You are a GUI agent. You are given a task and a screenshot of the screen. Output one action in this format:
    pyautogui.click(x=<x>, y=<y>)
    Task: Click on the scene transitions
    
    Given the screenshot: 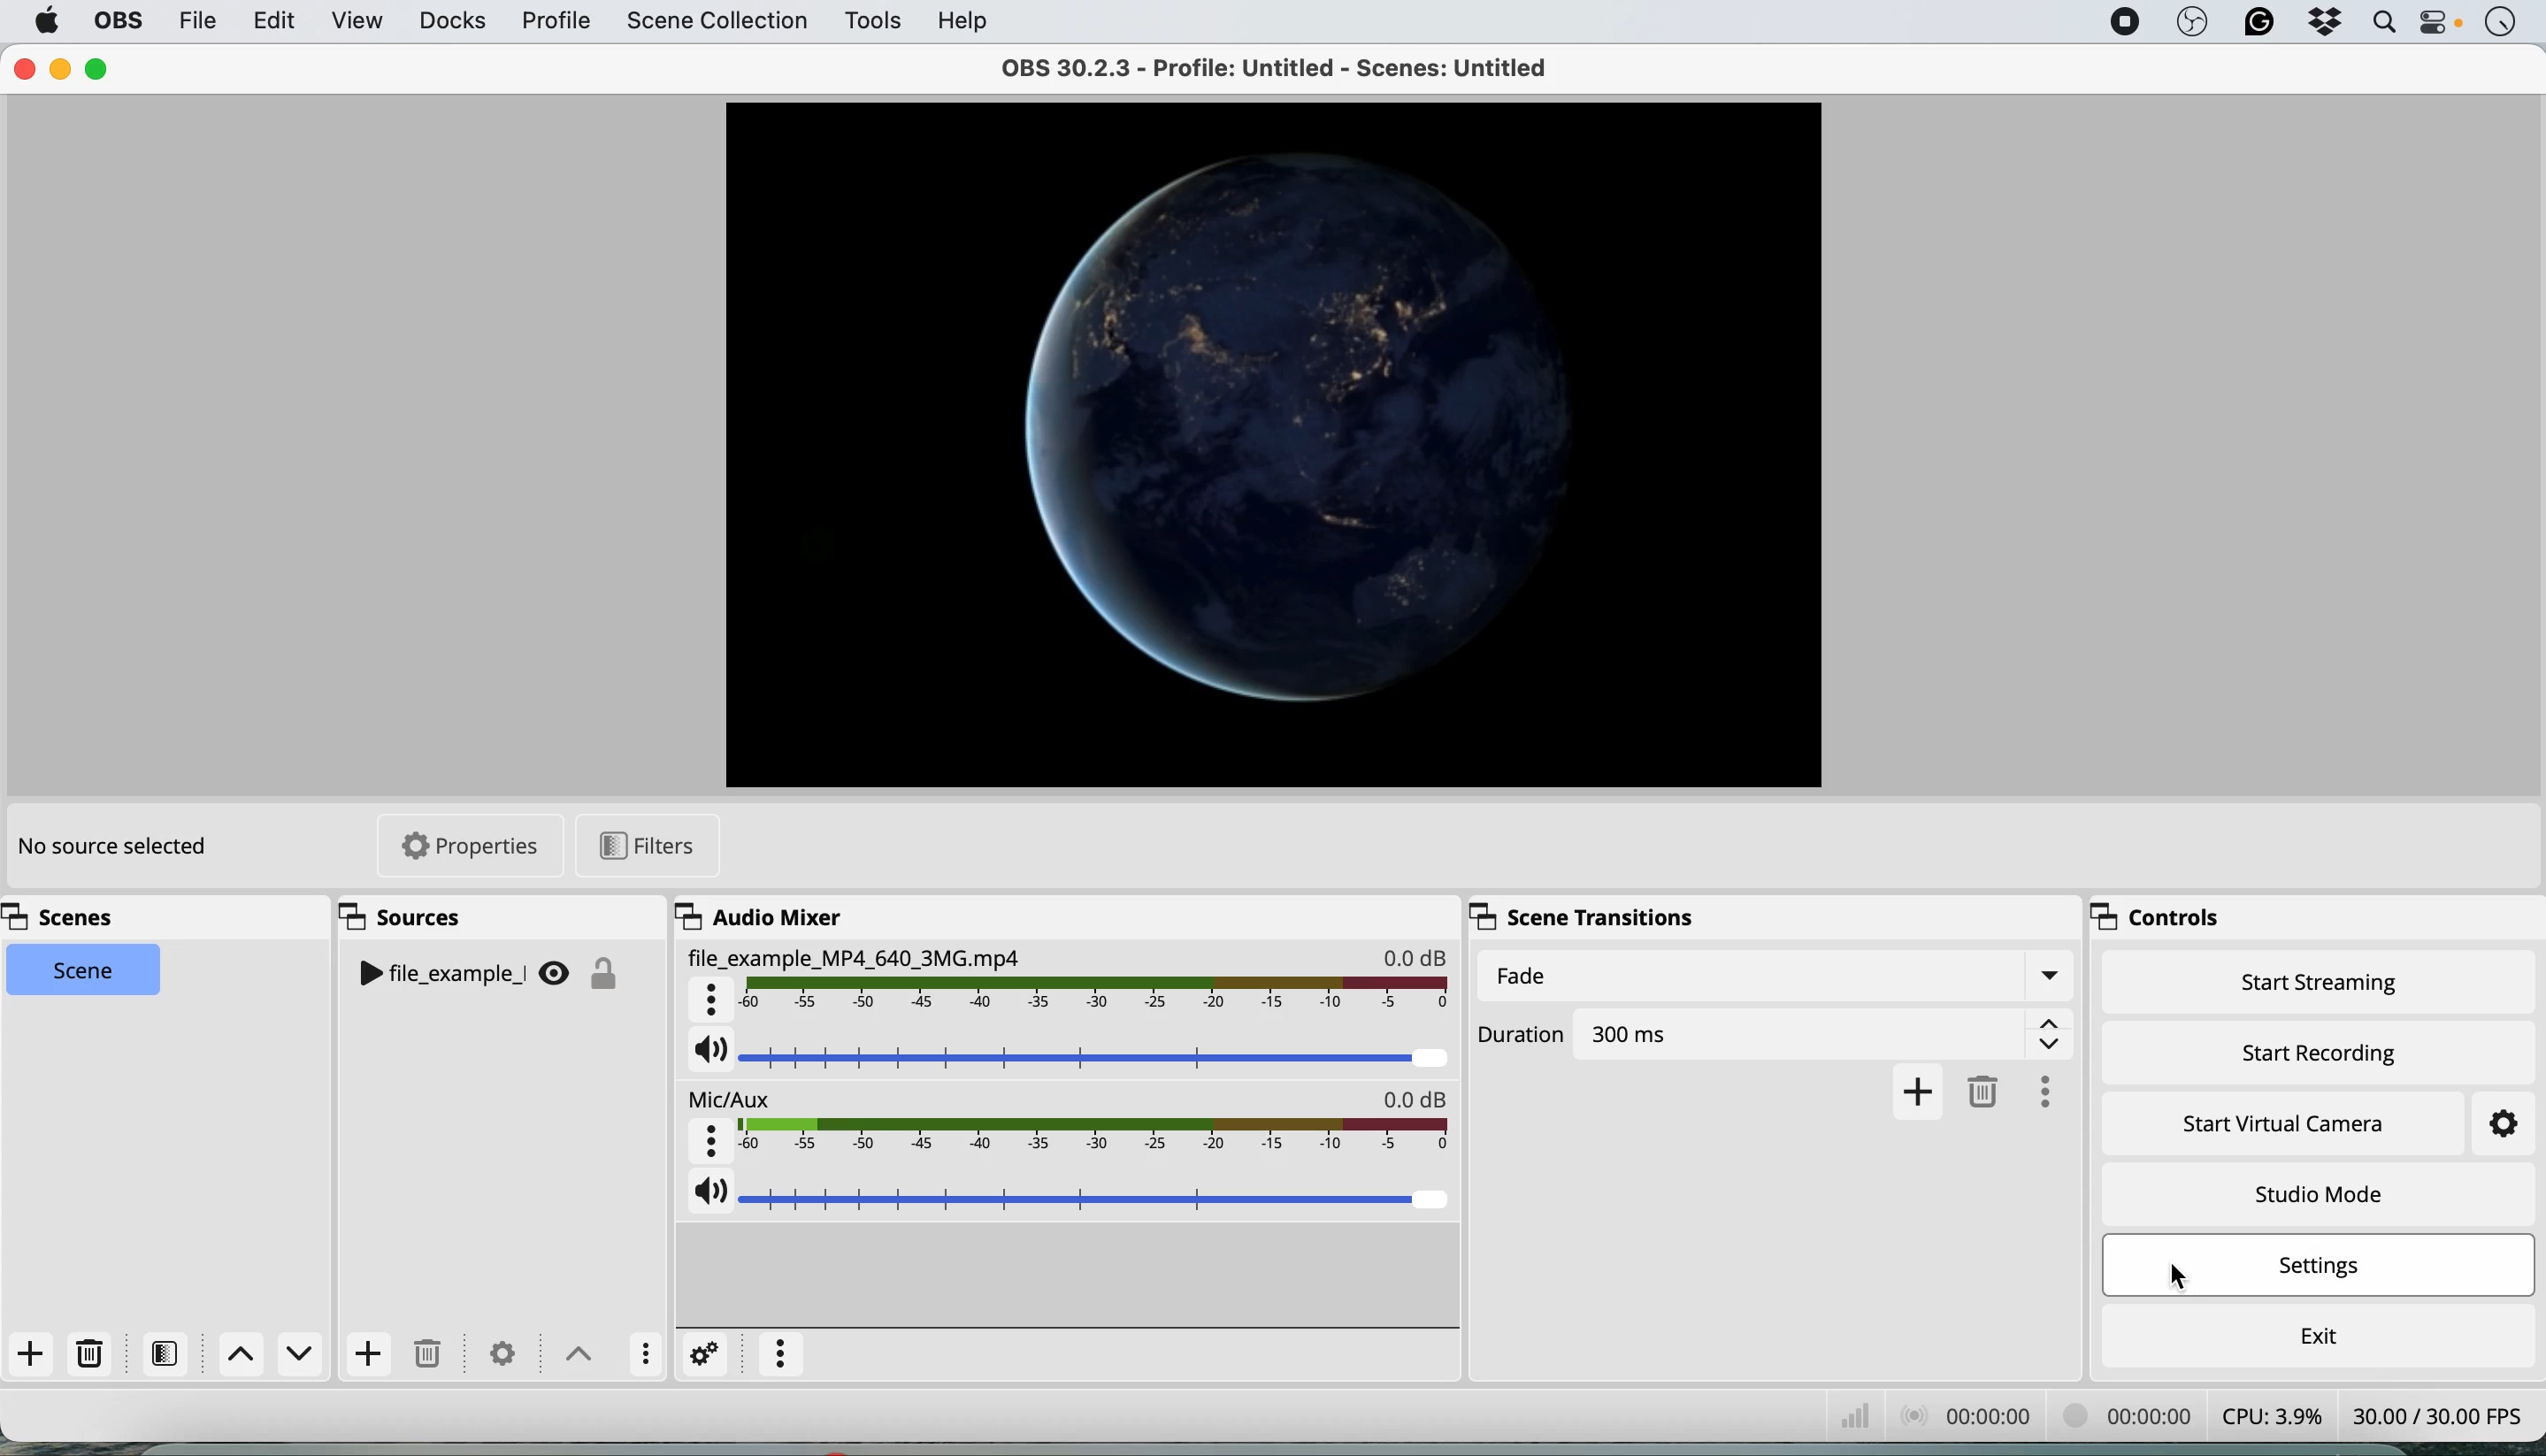 What is the action you would take?
    pyautogui.click(x=1587, y=915)
    